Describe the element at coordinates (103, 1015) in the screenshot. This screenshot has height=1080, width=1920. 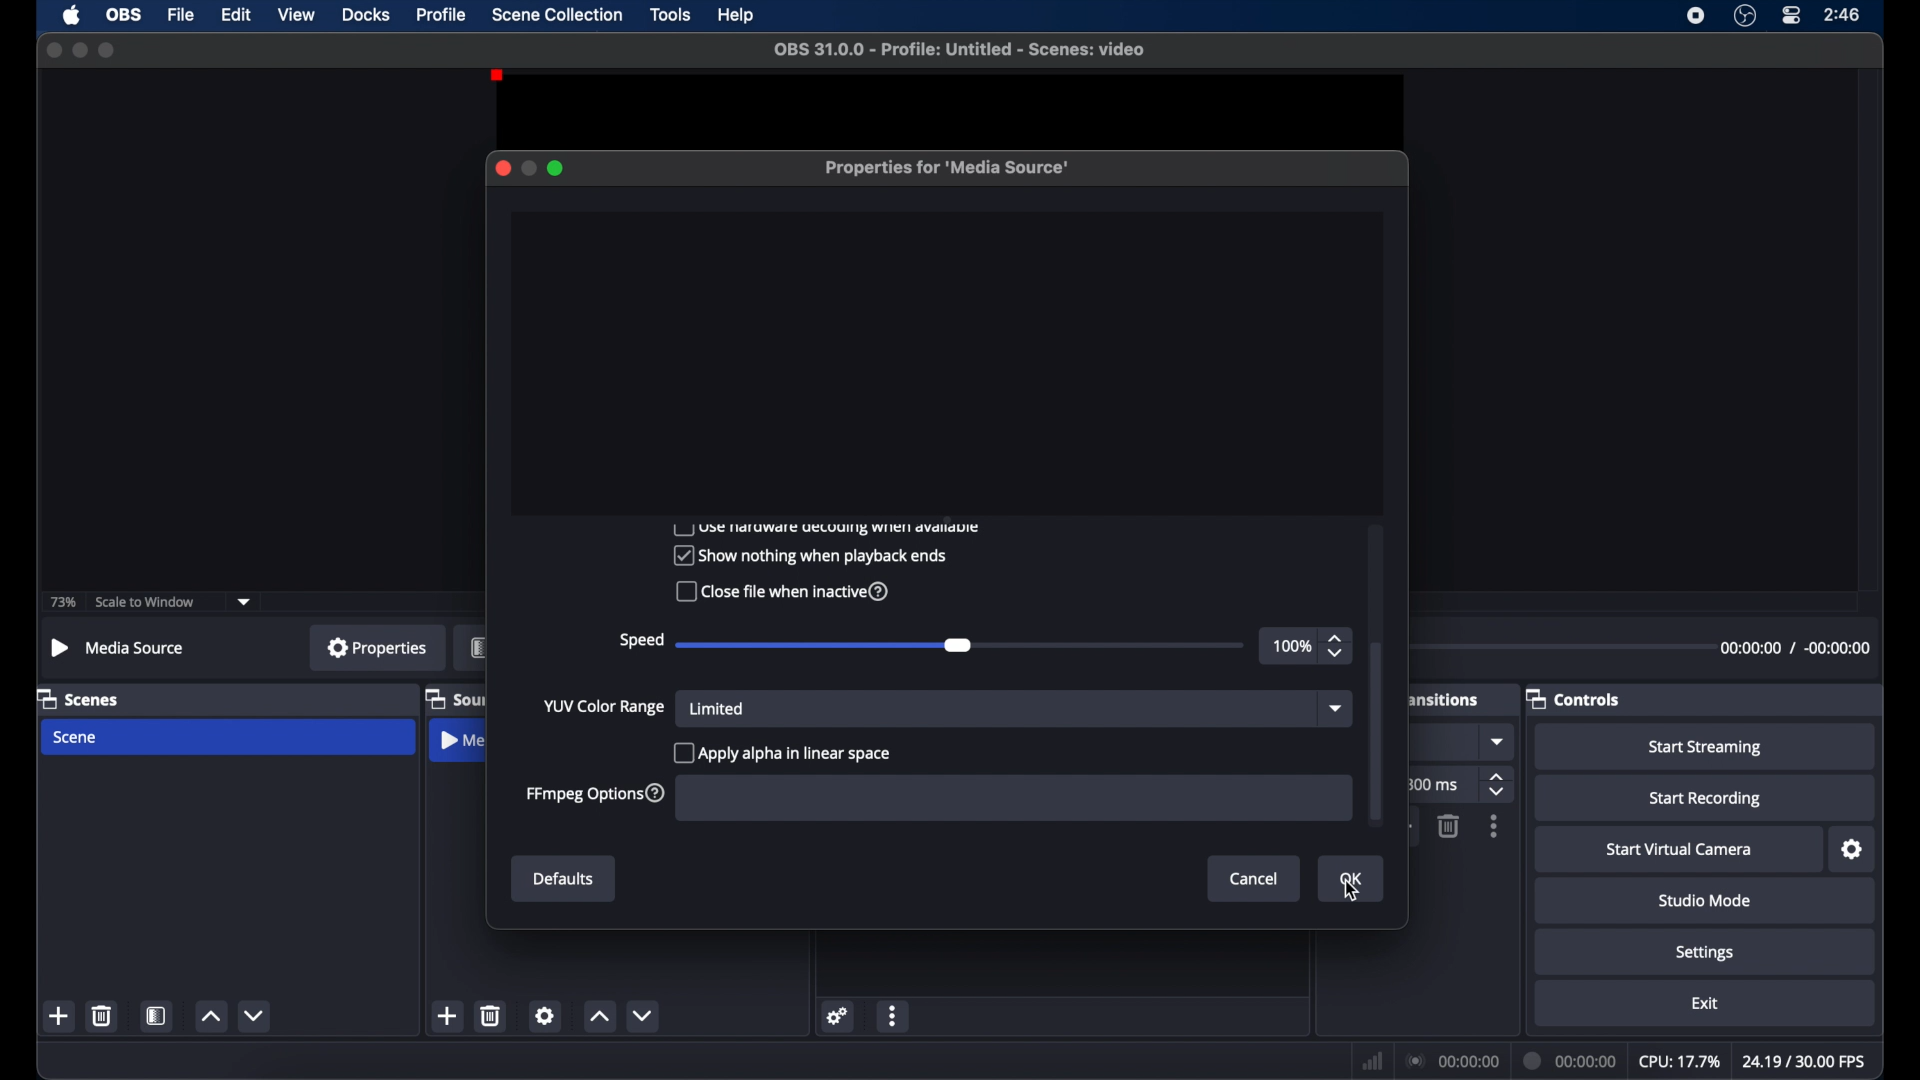
I see `delete` at that location.